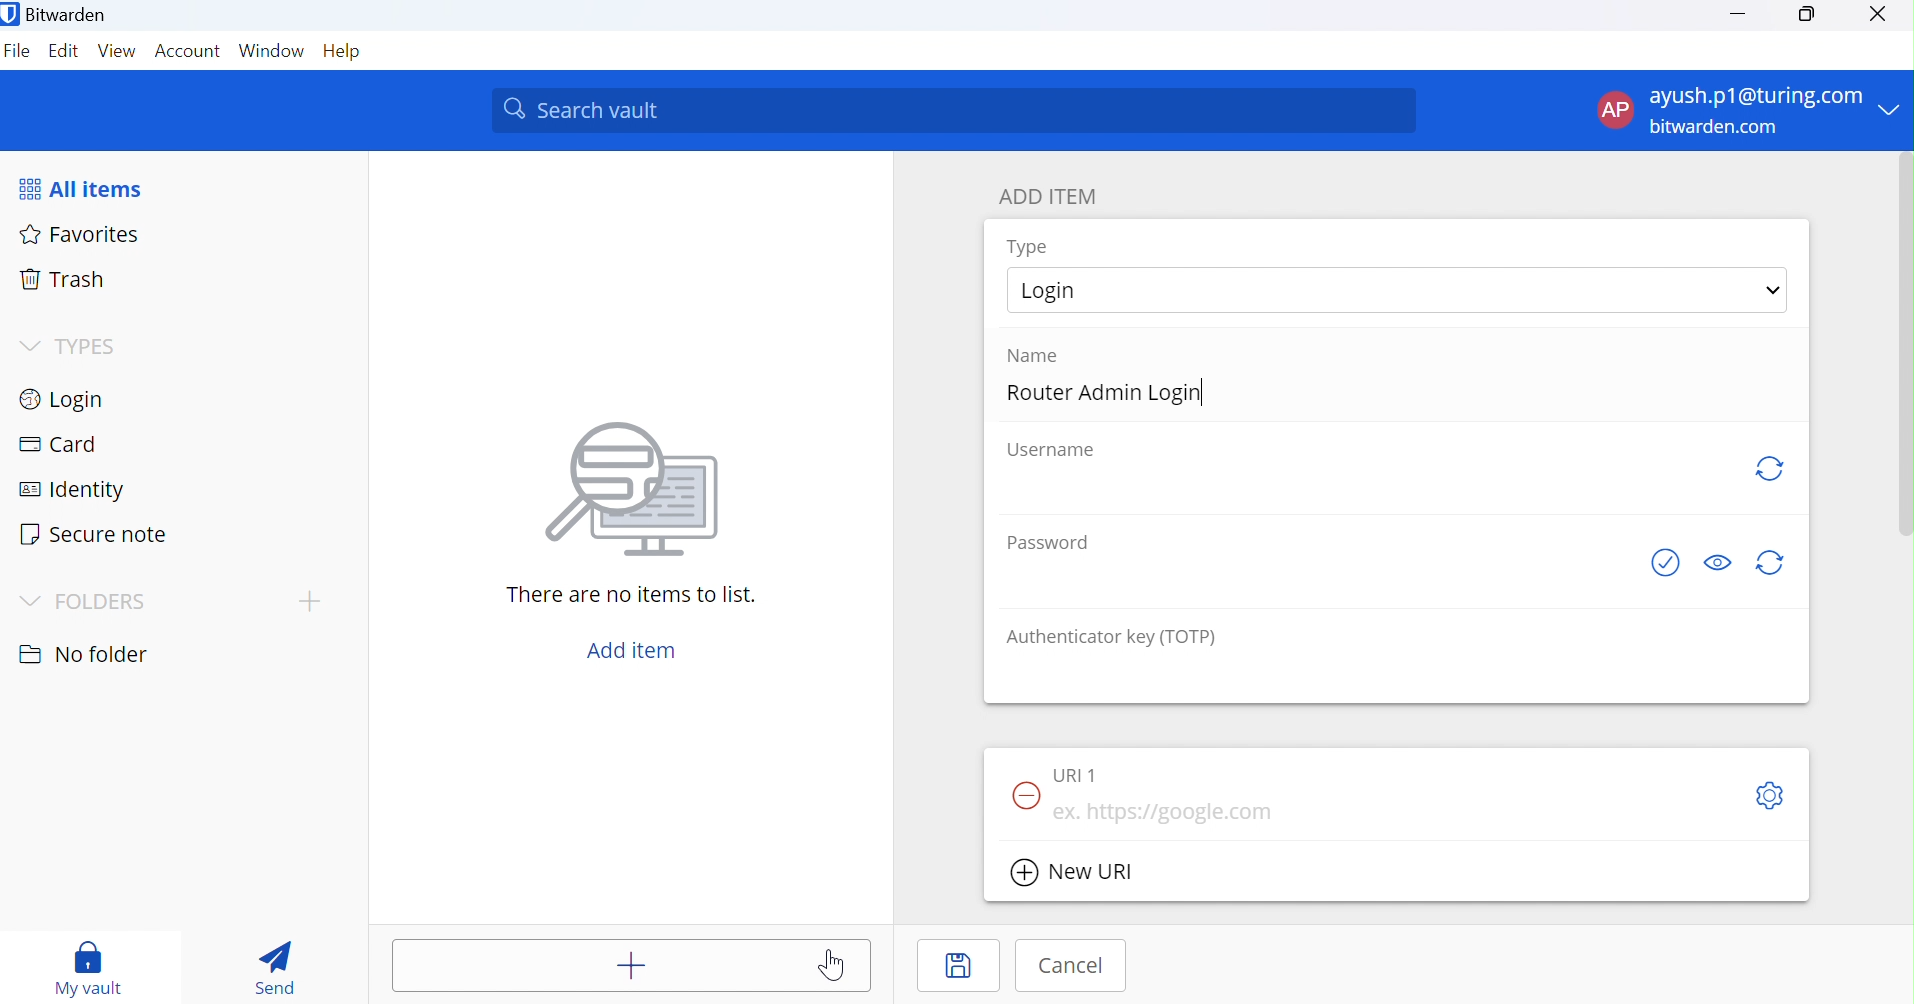 The height and width of the screenshot is (1004, 1914). What do you see at coordinates (954, 111) in the screenshot?
I see `Search vaiut` at bounding box center [954, 111].